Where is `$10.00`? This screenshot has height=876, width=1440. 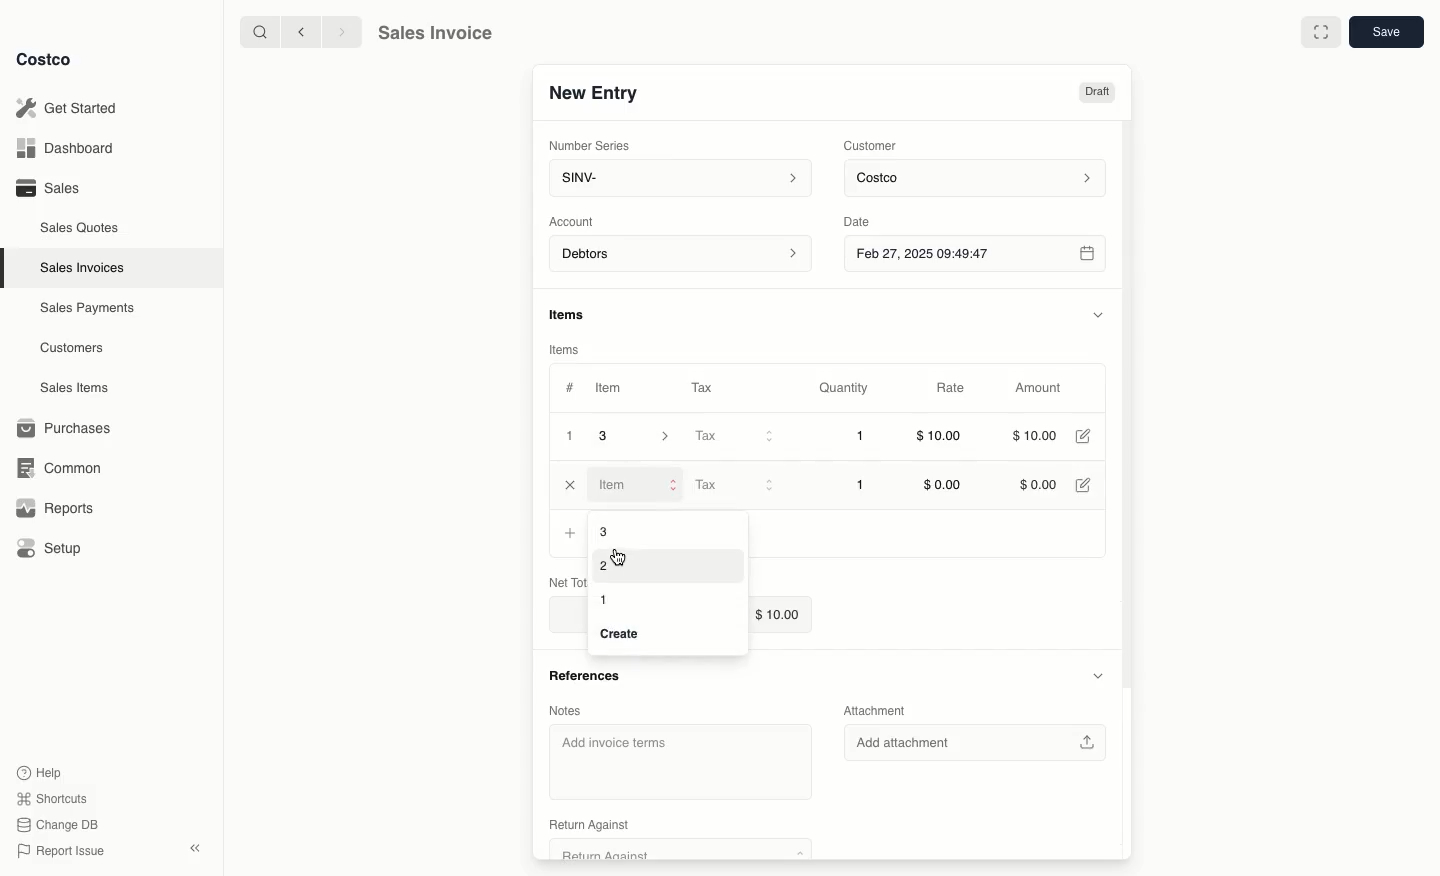
$10.00 is located at coordinates (940, 439).